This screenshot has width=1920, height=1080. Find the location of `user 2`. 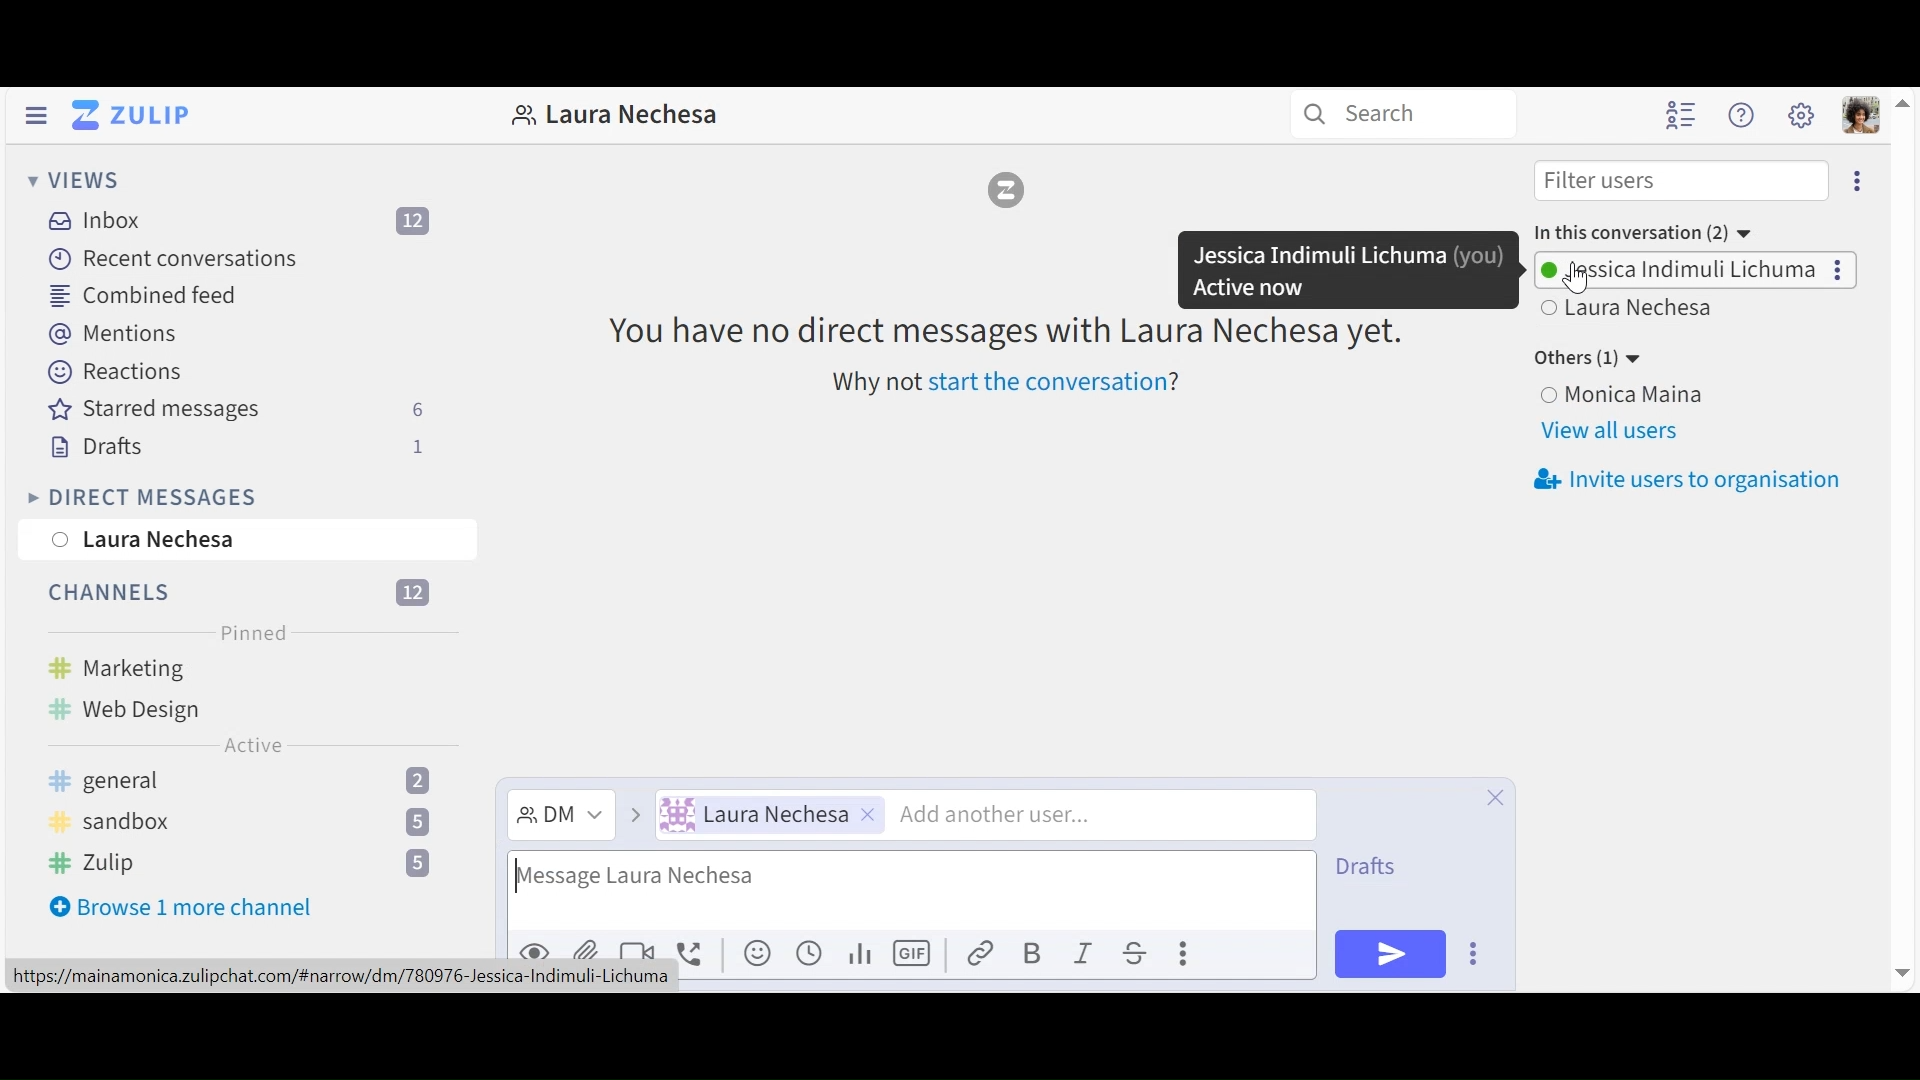

user 2 is located at coordinates (1633, 311).